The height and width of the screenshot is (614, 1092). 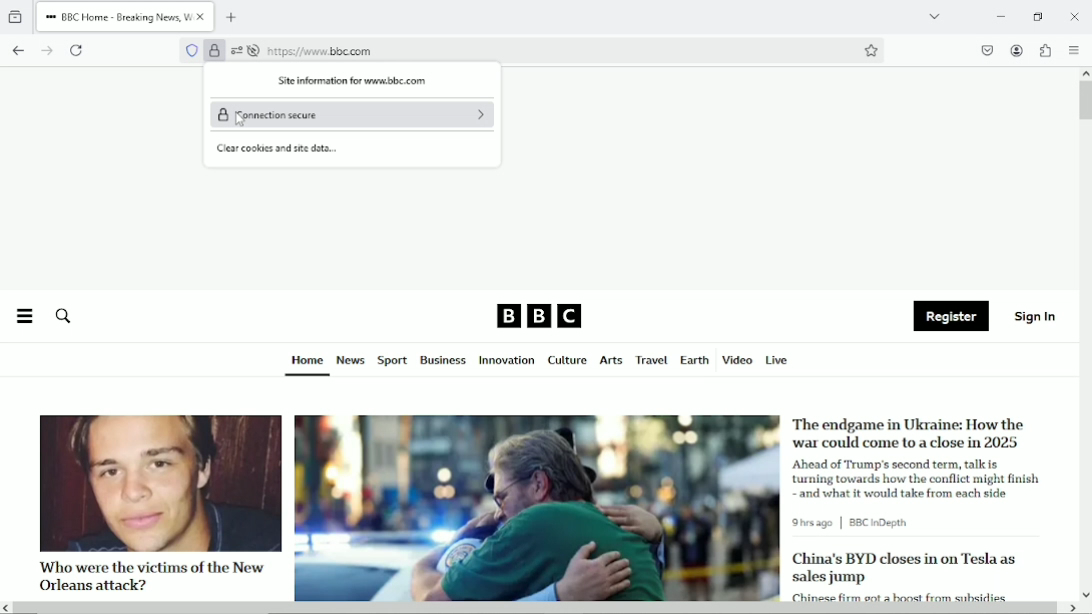 I want to click on Live, so click(x=777, y=359).